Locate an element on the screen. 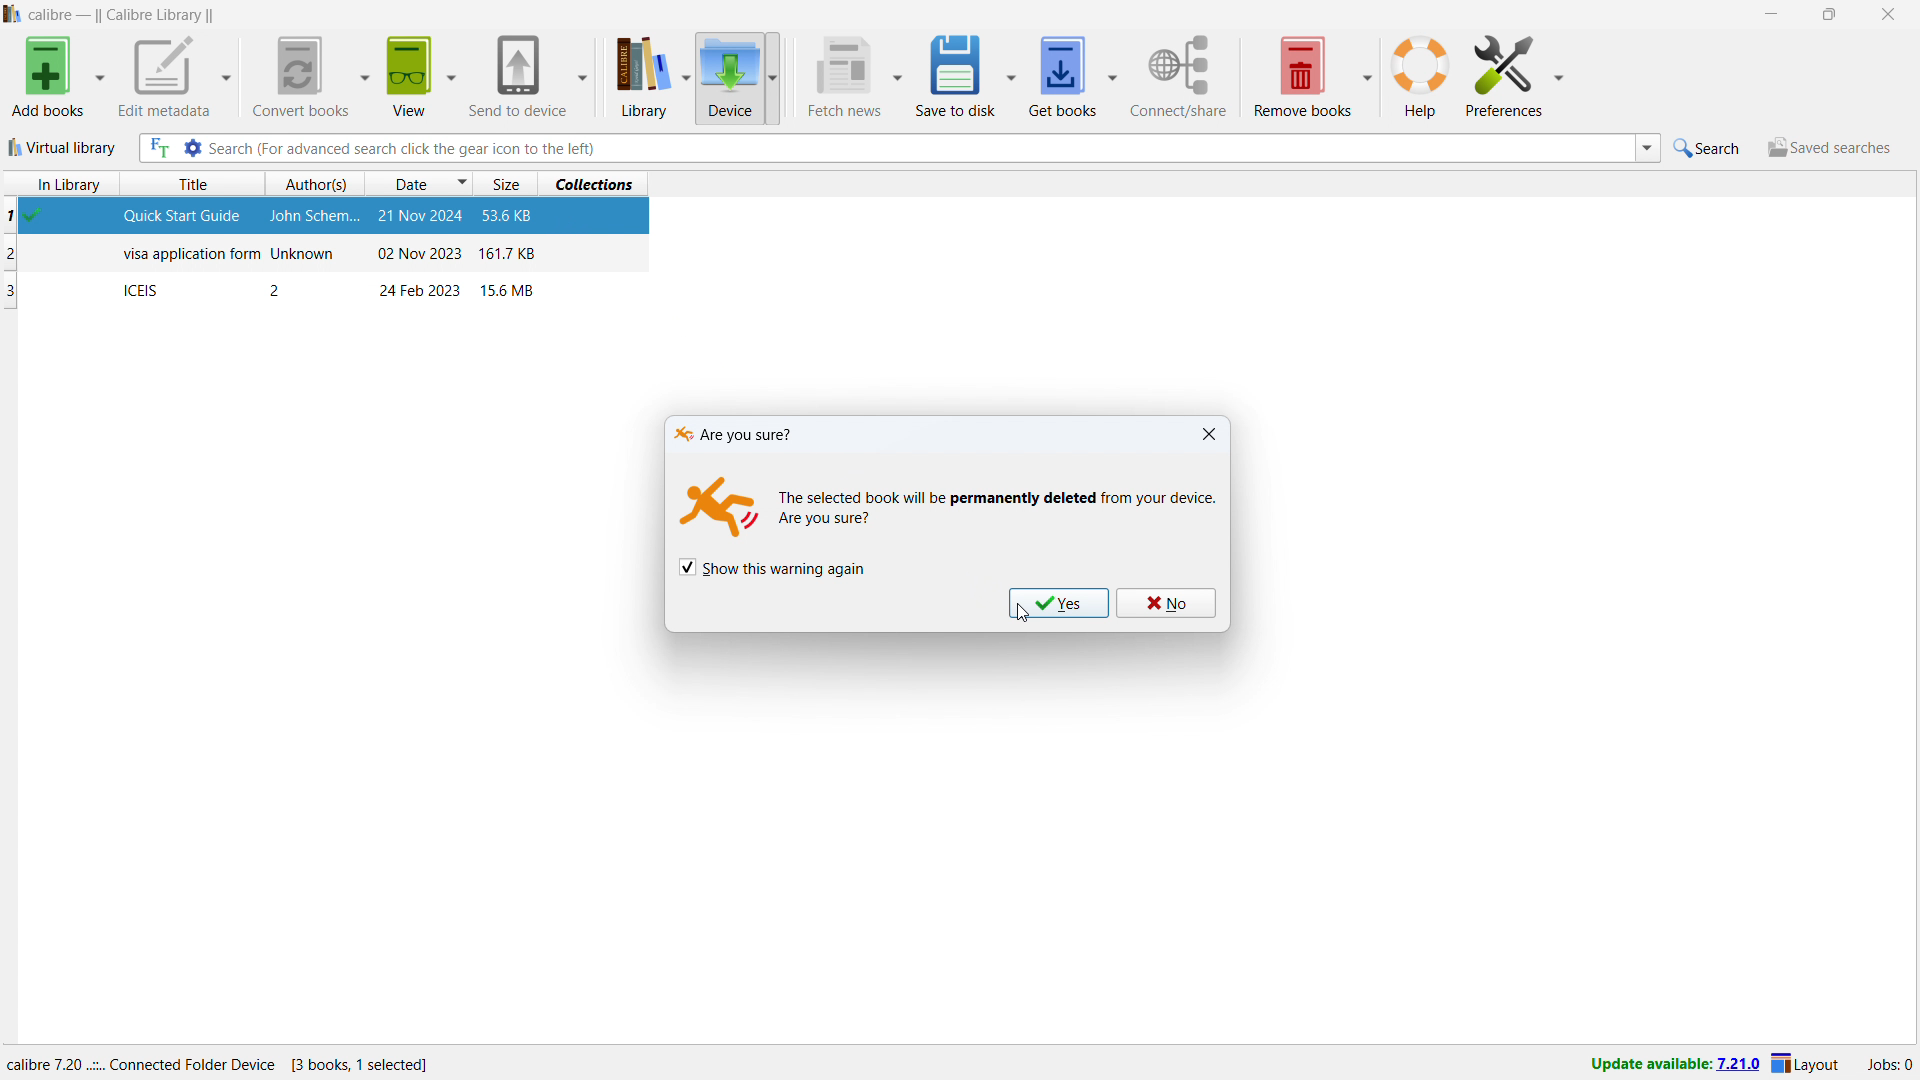 This screenshot has height=1080, width=1920. minimize is located at coordinates (1770, 15).